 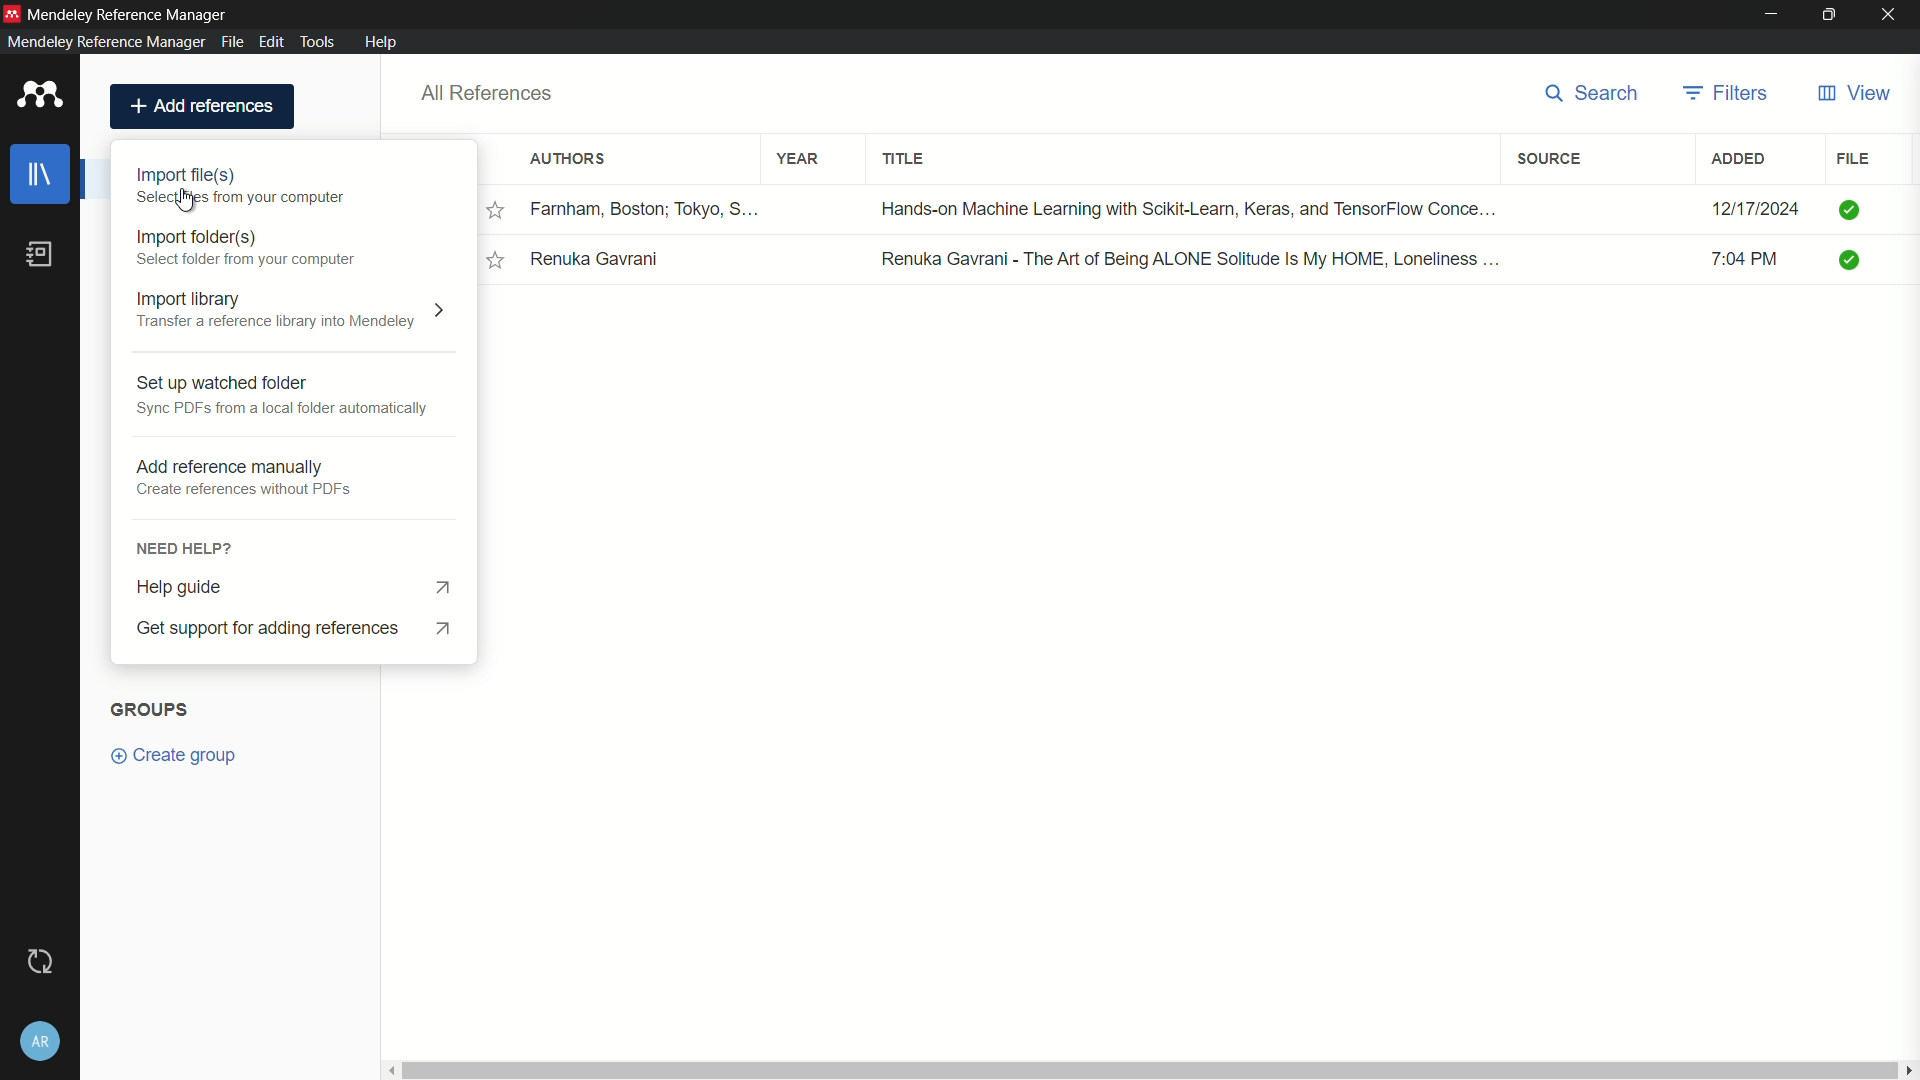 I want to click on import folders(s): Transfer a reference library into Mendeley, so click(x=247, y=248).